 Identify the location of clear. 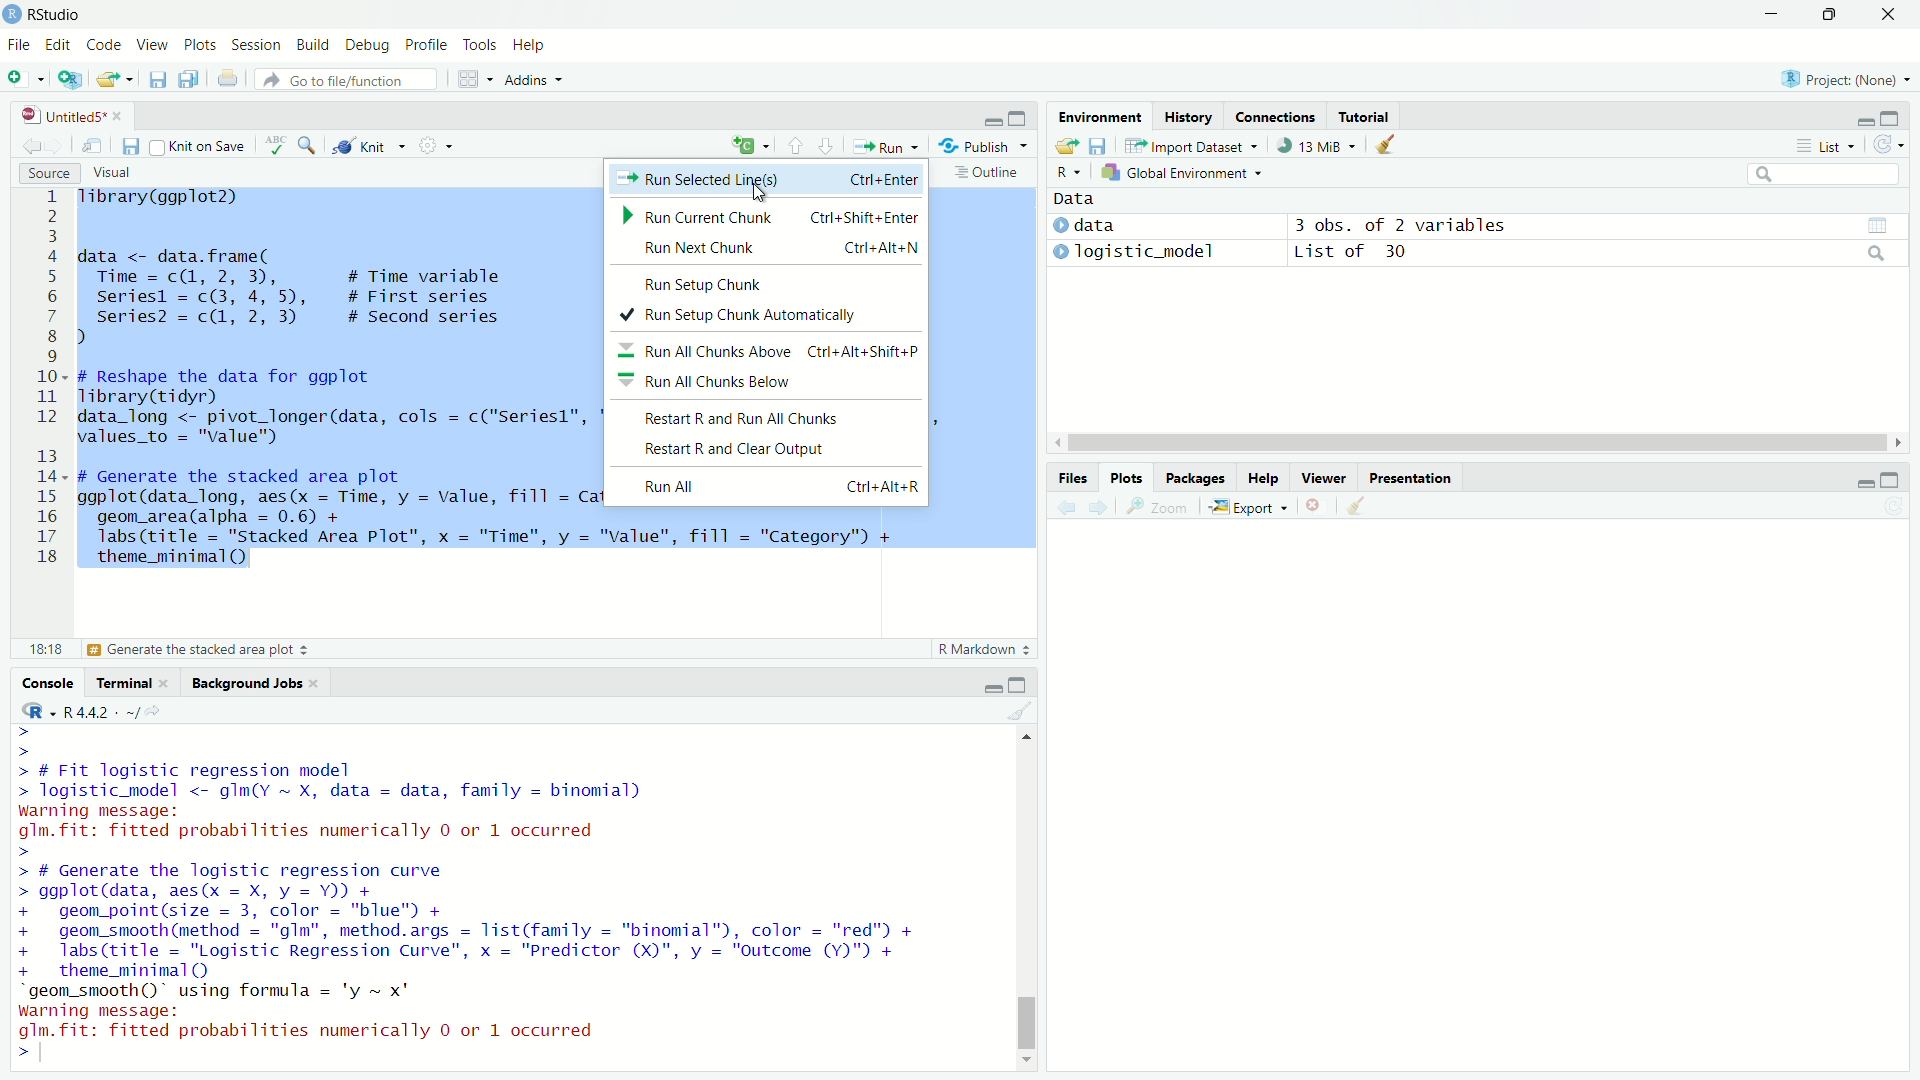
(1359, 506).